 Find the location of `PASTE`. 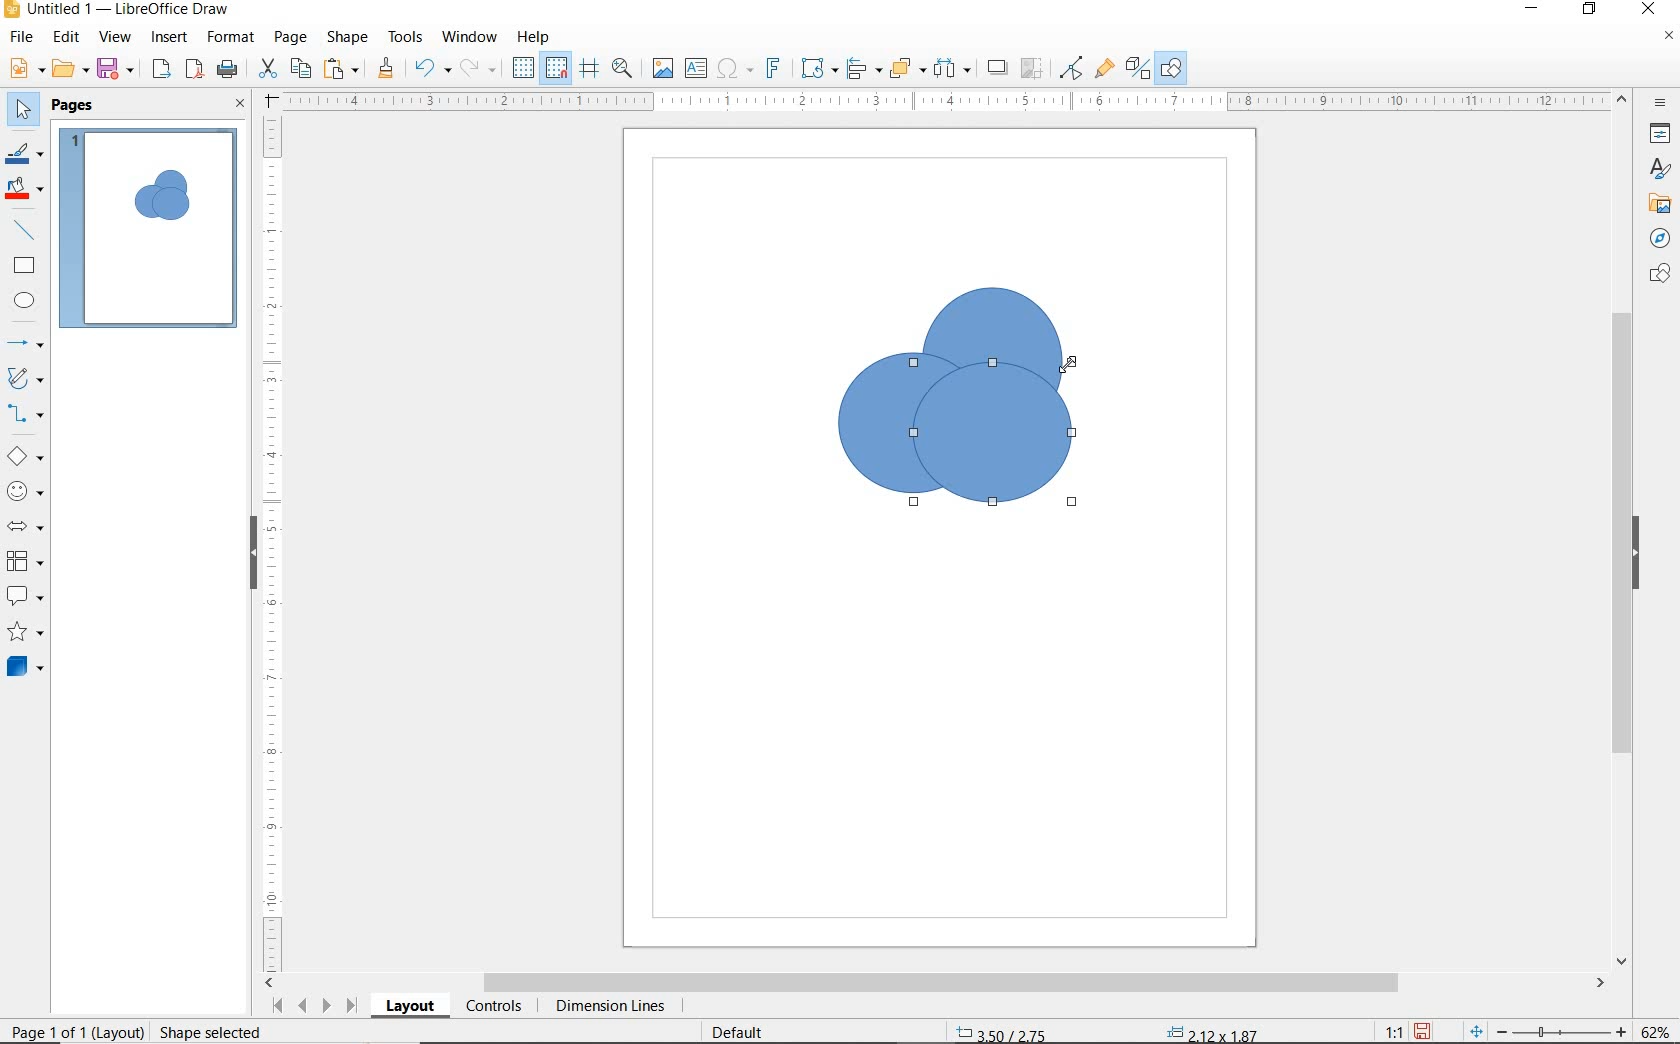

PASTE is located at coordinates (343, 69).